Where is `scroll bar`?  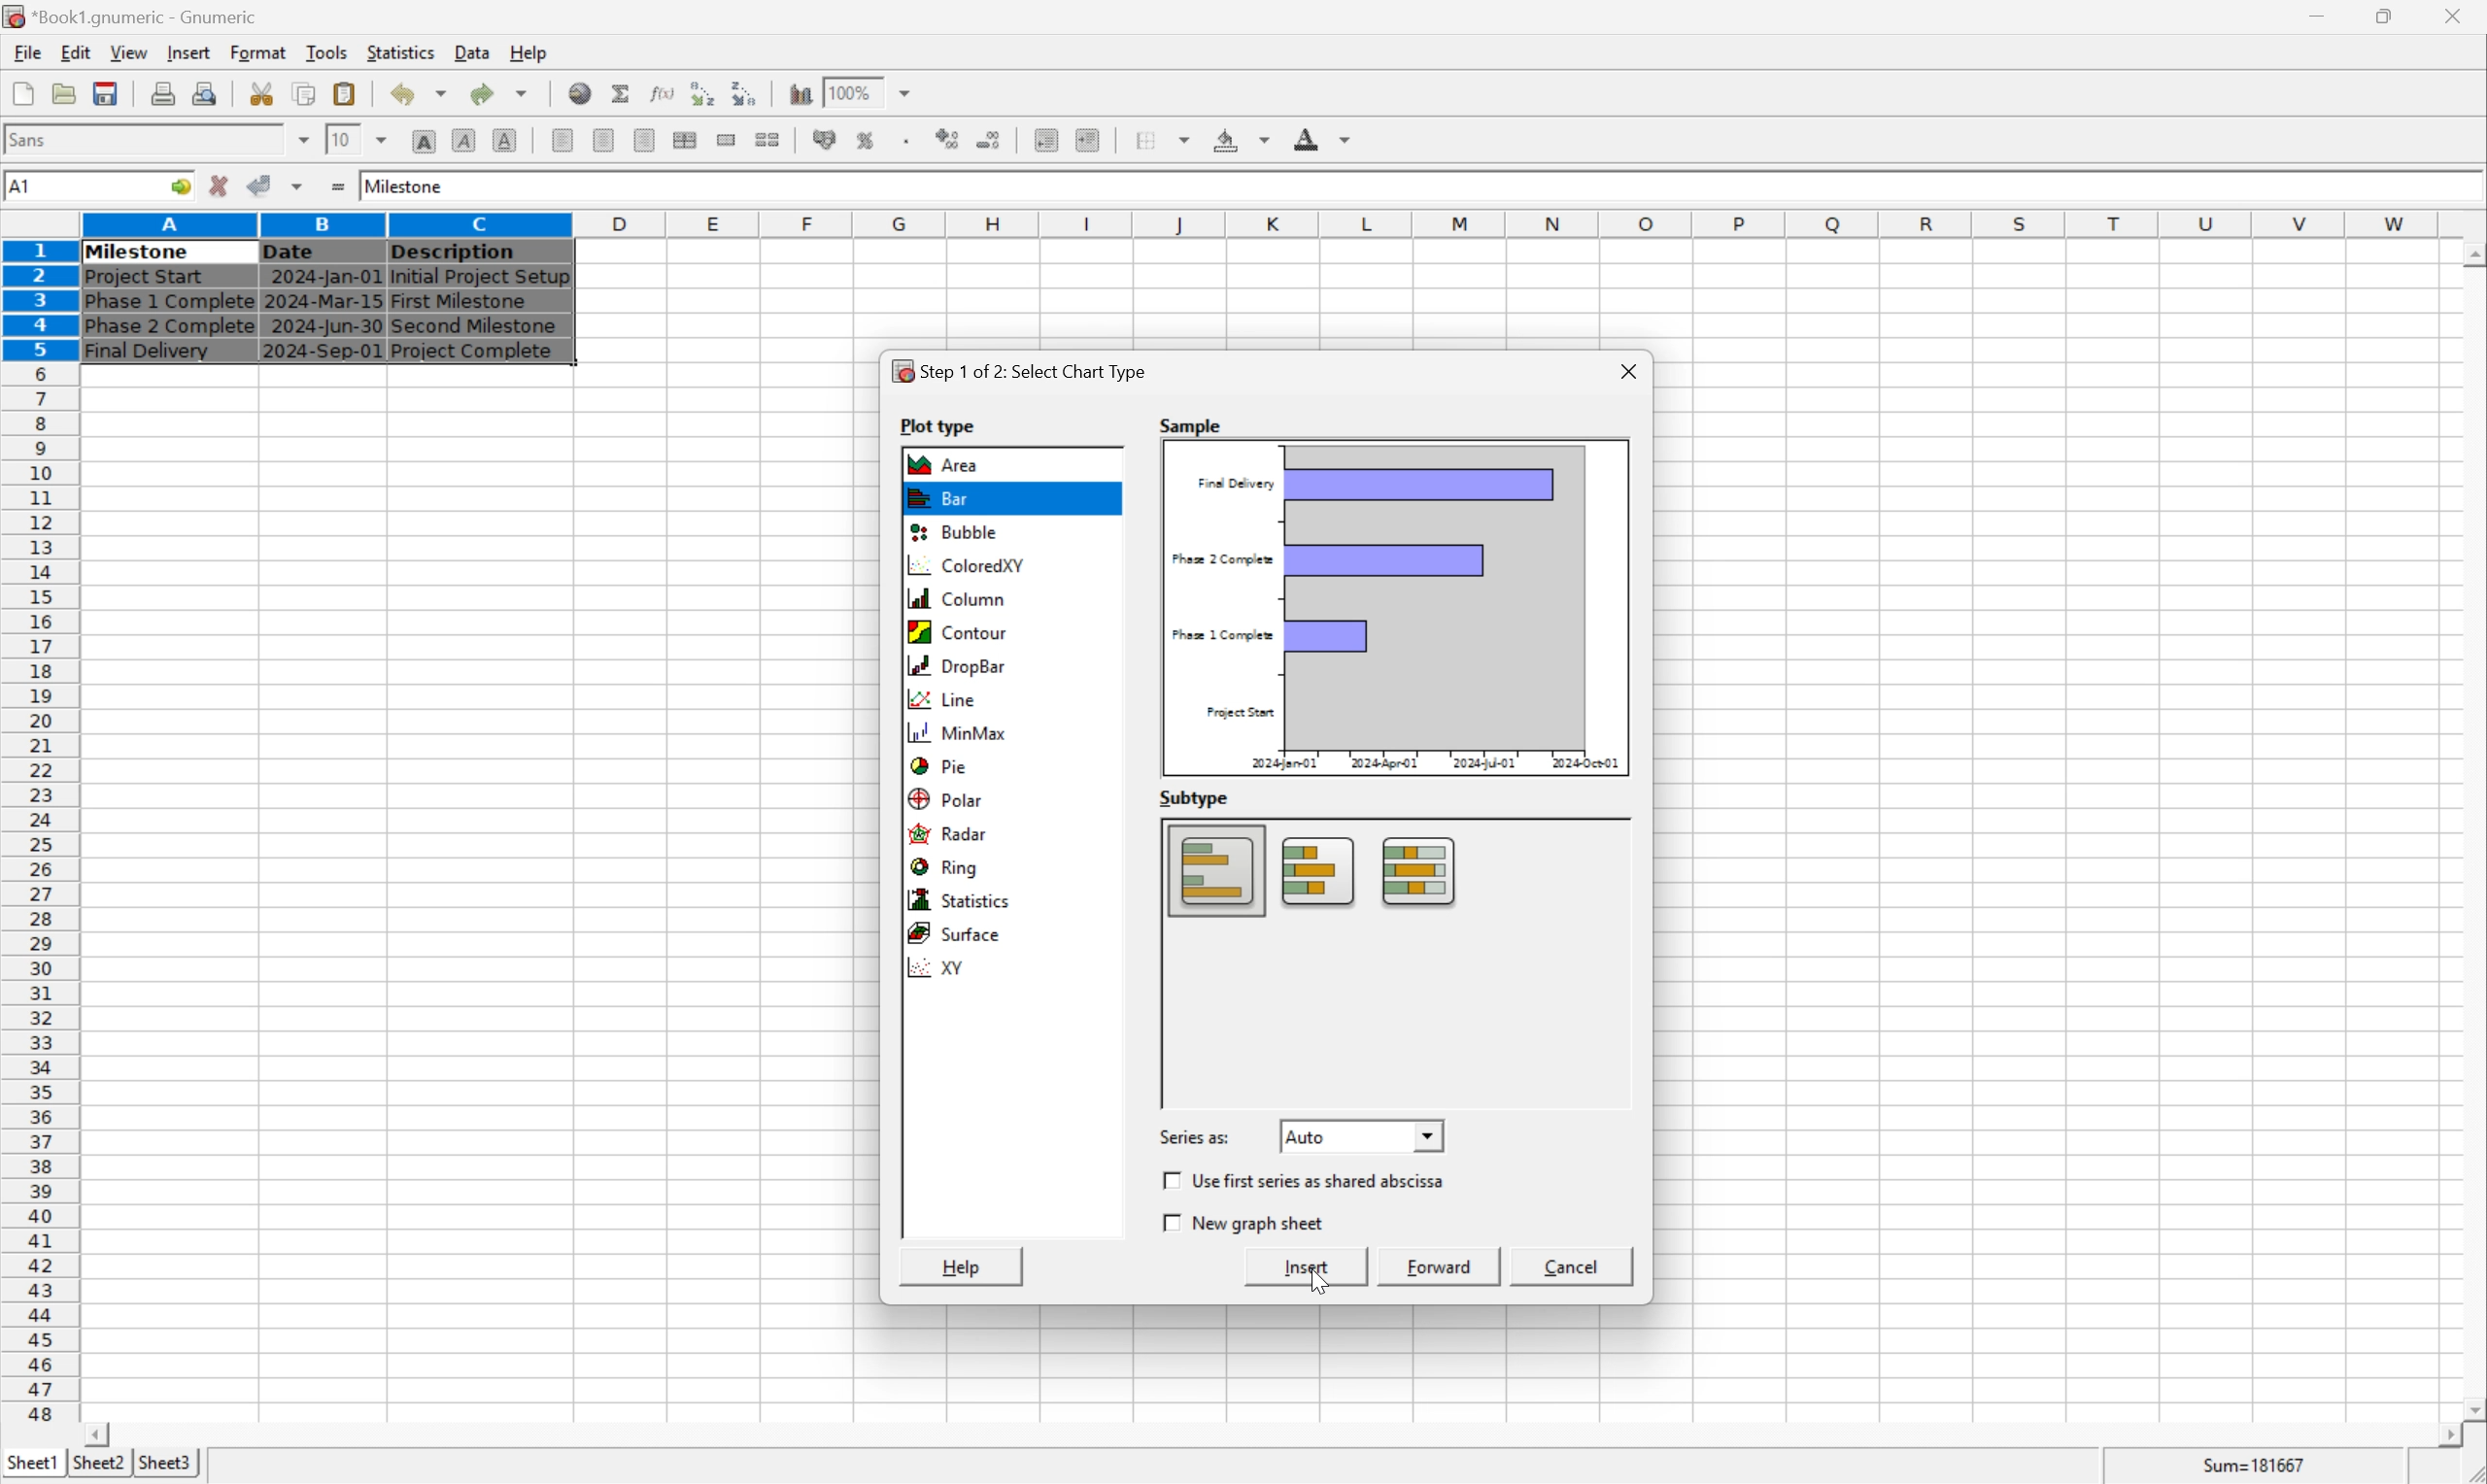 scroll bar is located at coordinates (1272, 1435).